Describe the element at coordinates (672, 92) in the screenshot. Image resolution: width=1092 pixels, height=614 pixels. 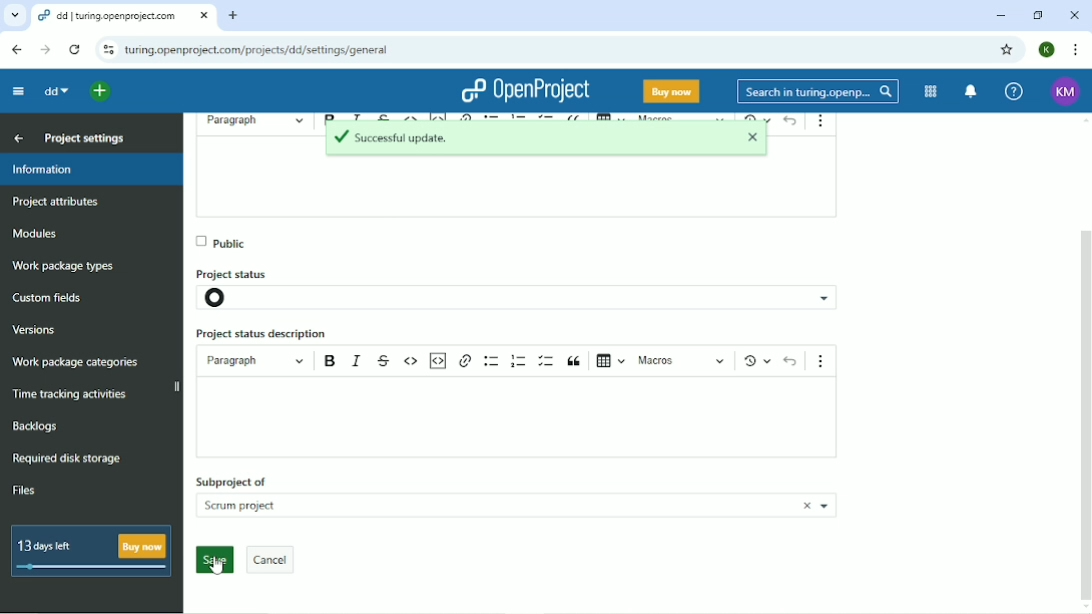
I see `Buy now` at that location.